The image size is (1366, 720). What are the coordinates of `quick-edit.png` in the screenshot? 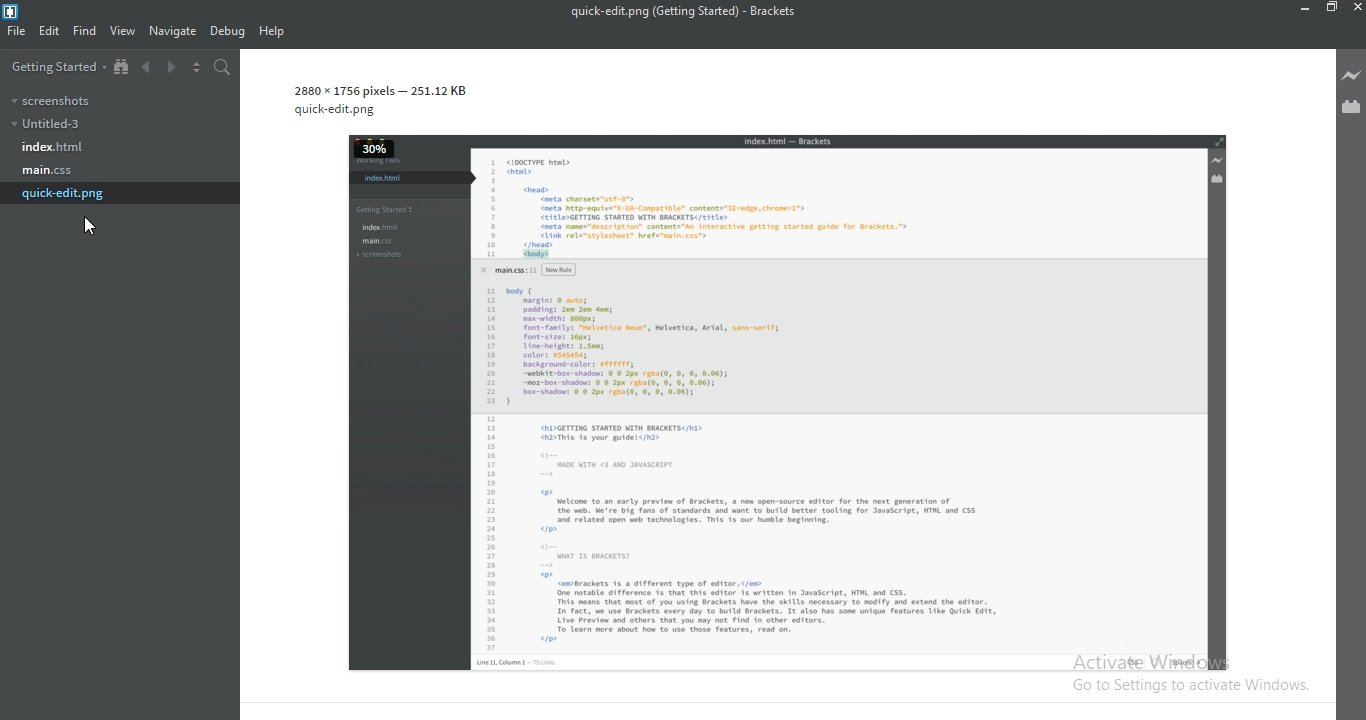 It's located at (65, 193).